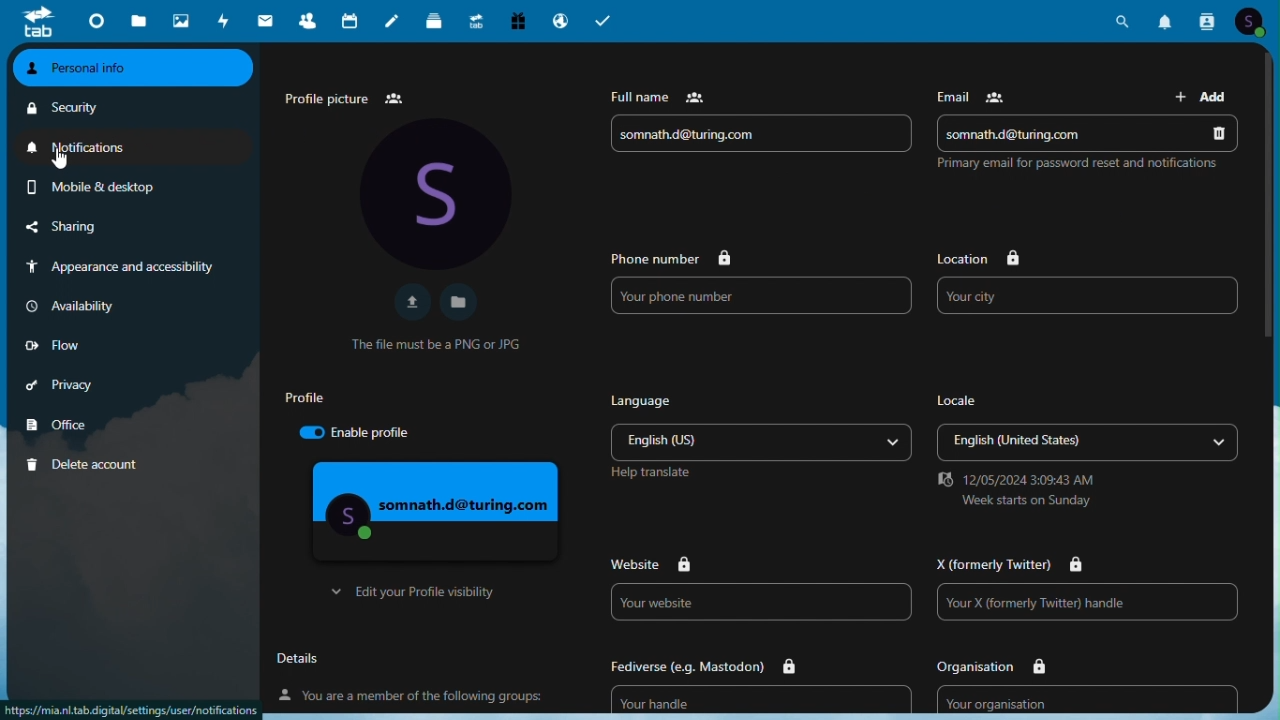 Image resolution: width=1280 pixels, height=720 pixels. Describe the element at coordinates (760, 296) in the screenshot. I see `Phone number` at that location.